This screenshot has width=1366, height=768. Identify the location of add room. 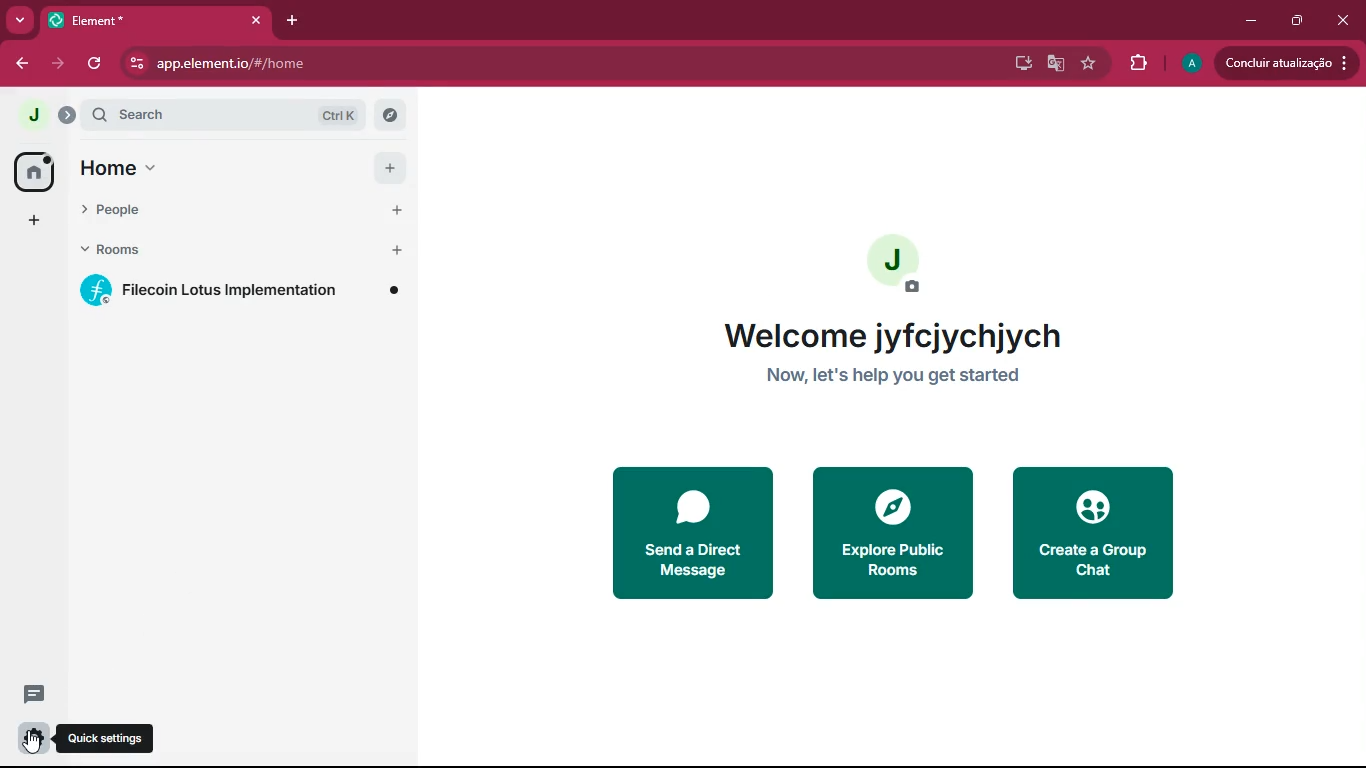
(399, 251).